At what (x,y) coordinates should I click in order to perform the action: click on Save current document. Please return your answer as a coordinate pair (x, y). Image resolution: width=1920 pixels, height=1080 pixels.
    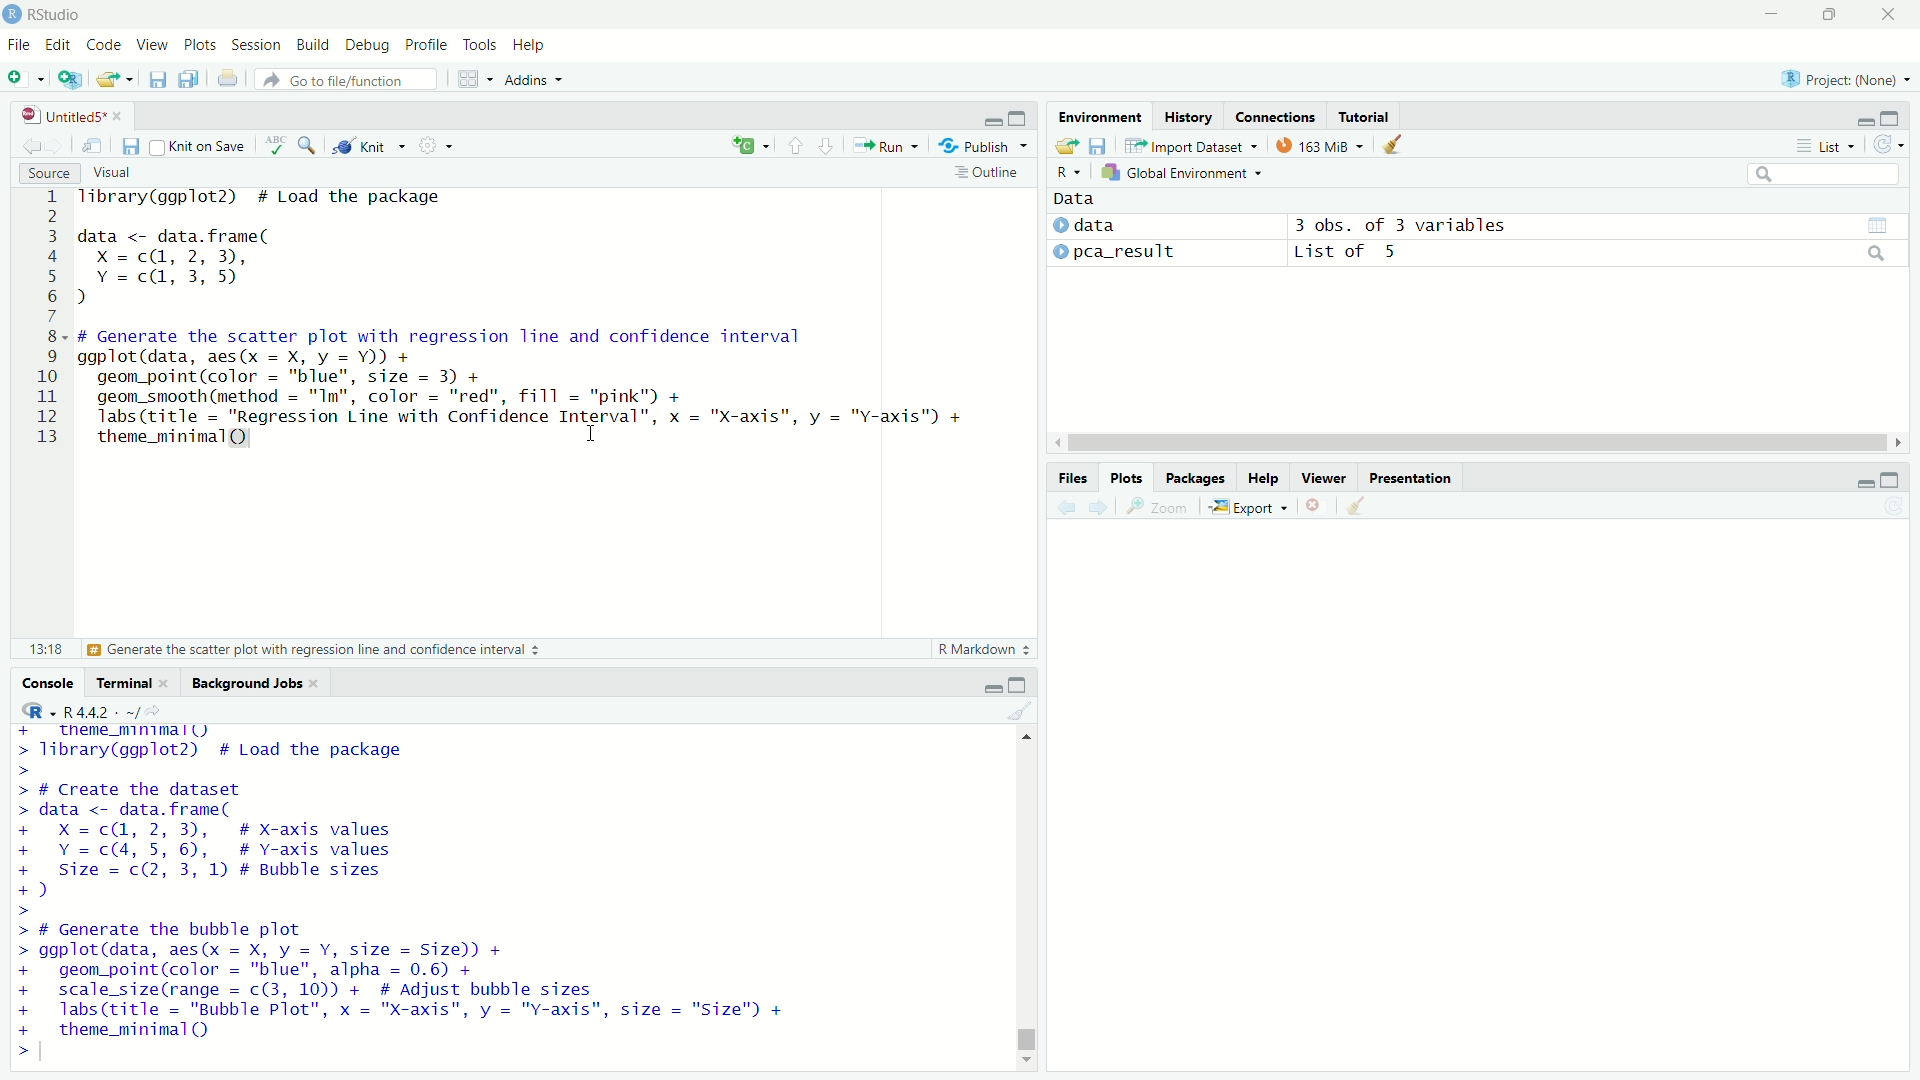
    Looking at the image, I should click on (156, 79).